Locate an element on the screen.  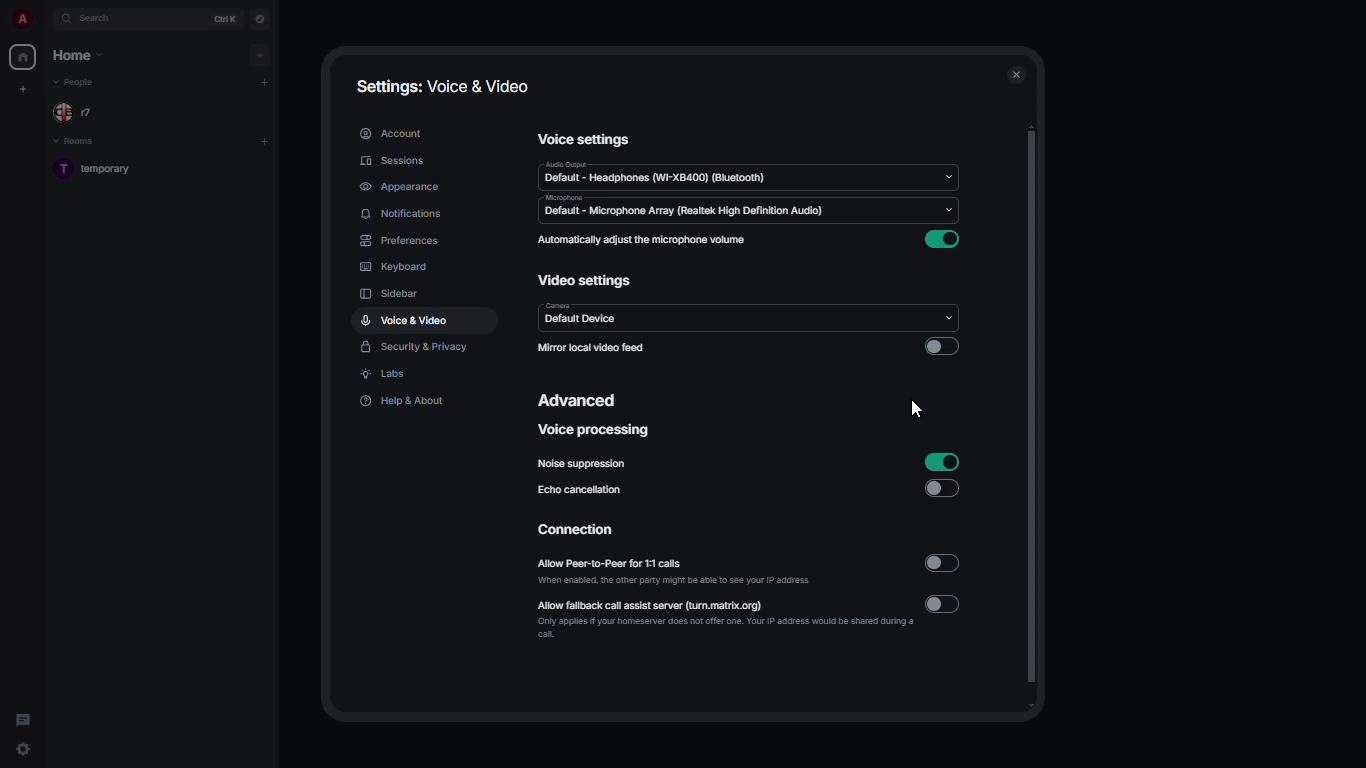
video settings is located at coordinates (586, 282).